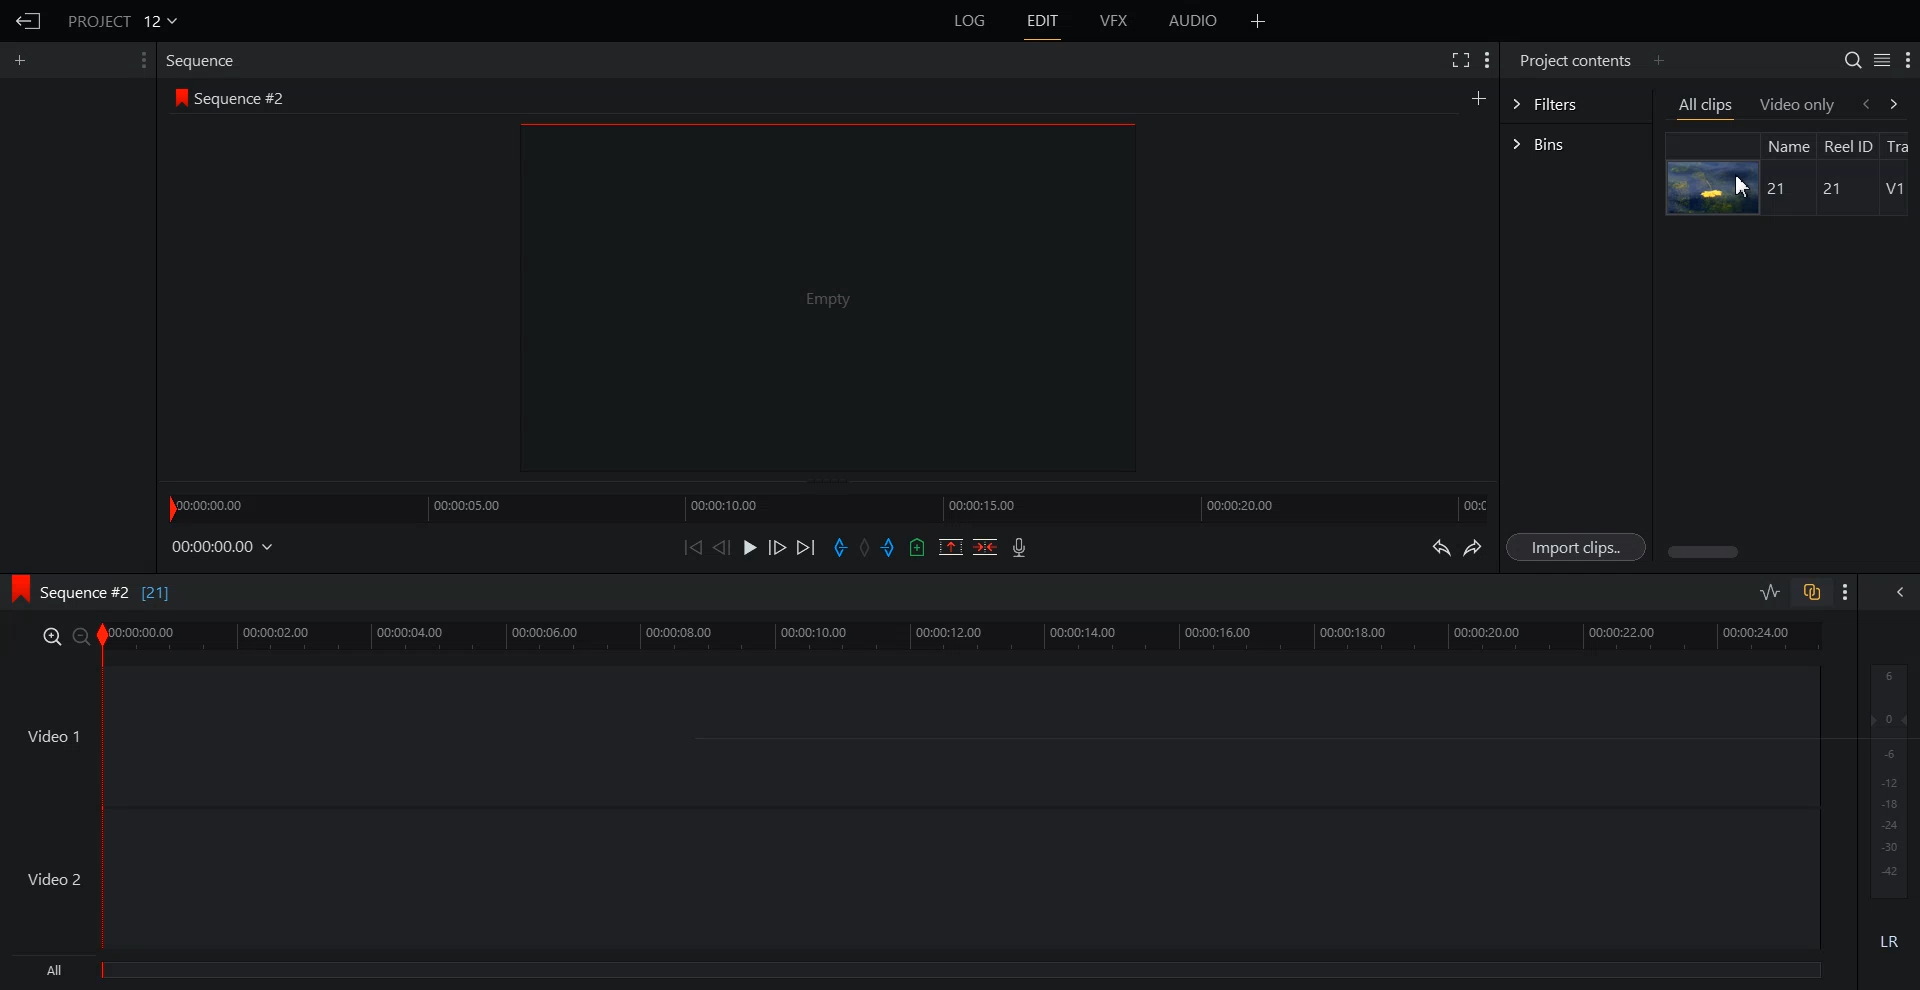 The width and height of the screenshot is (1920, 990). Describe the element at coordinates (722, 547) in the screenshot. I see `Nudge one frame back` at that location.